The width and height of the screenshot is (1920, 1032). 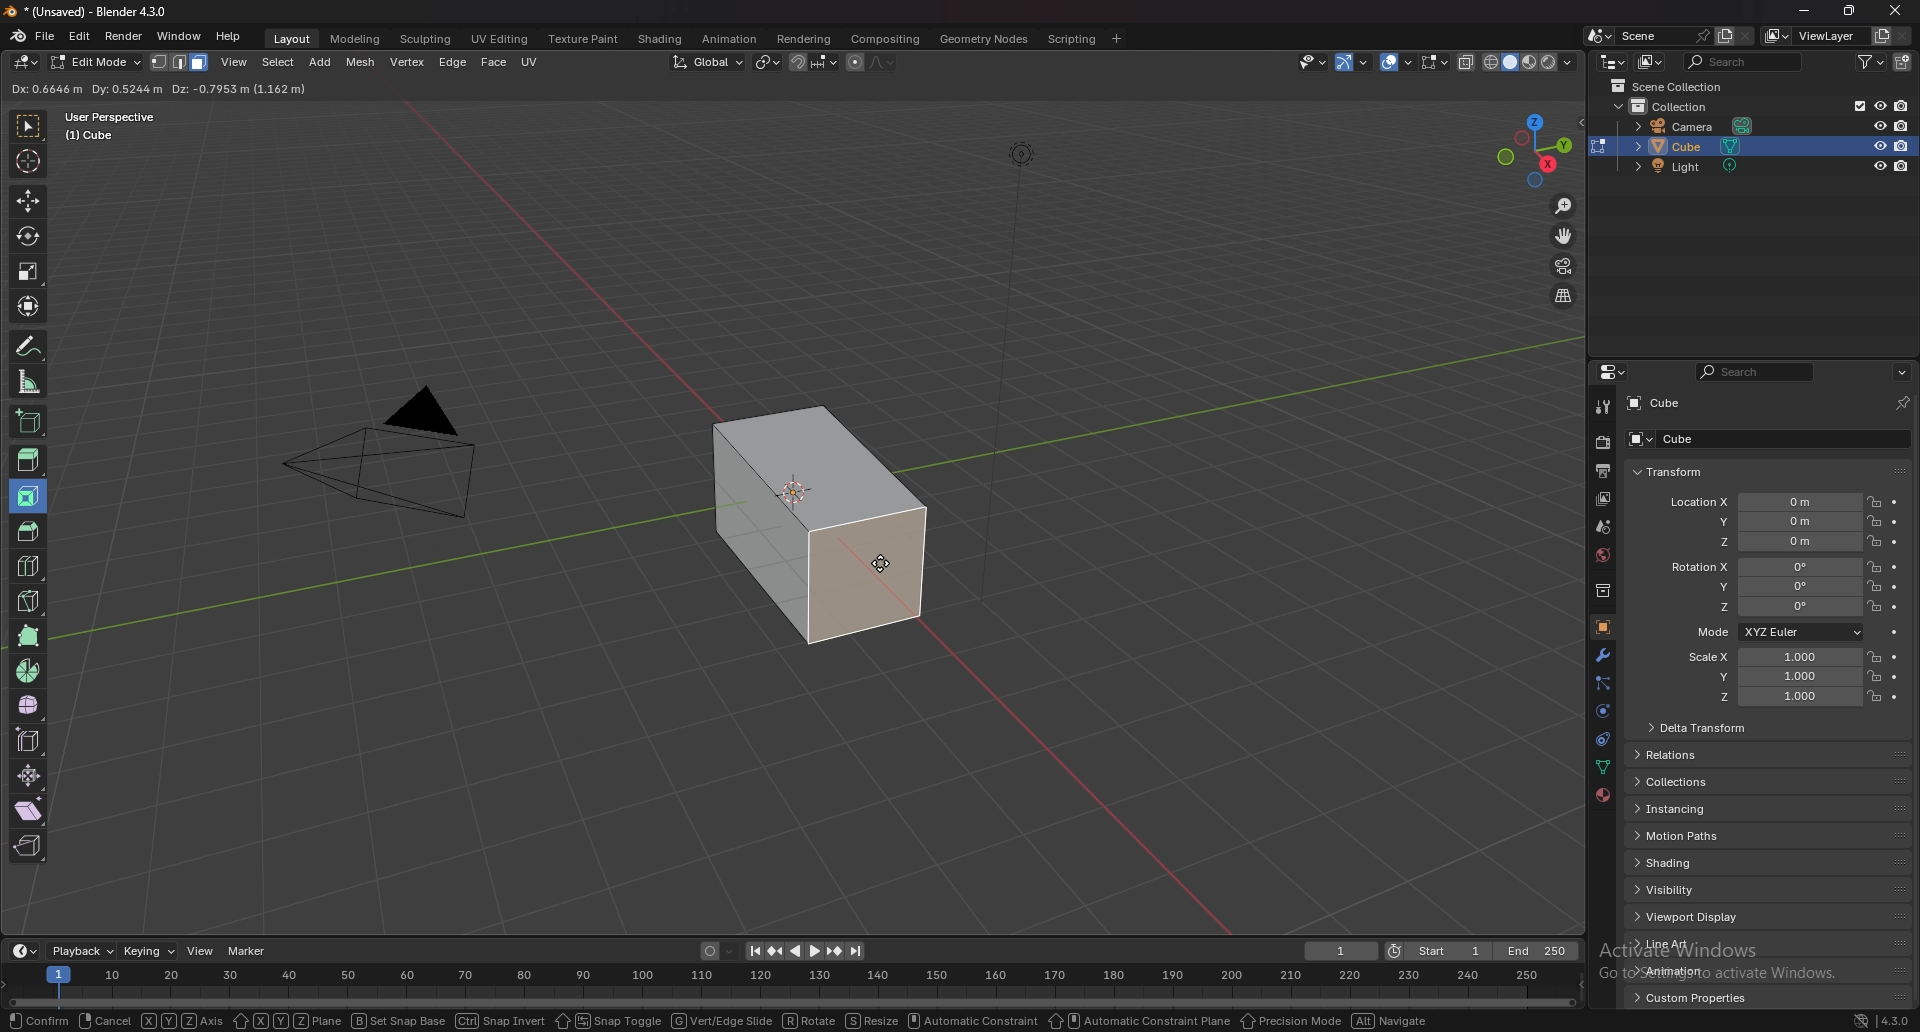 What do you see at coordinates (35, 1020) in the screenshot?
I see `Confirm` at bounding box center [35, 1020].